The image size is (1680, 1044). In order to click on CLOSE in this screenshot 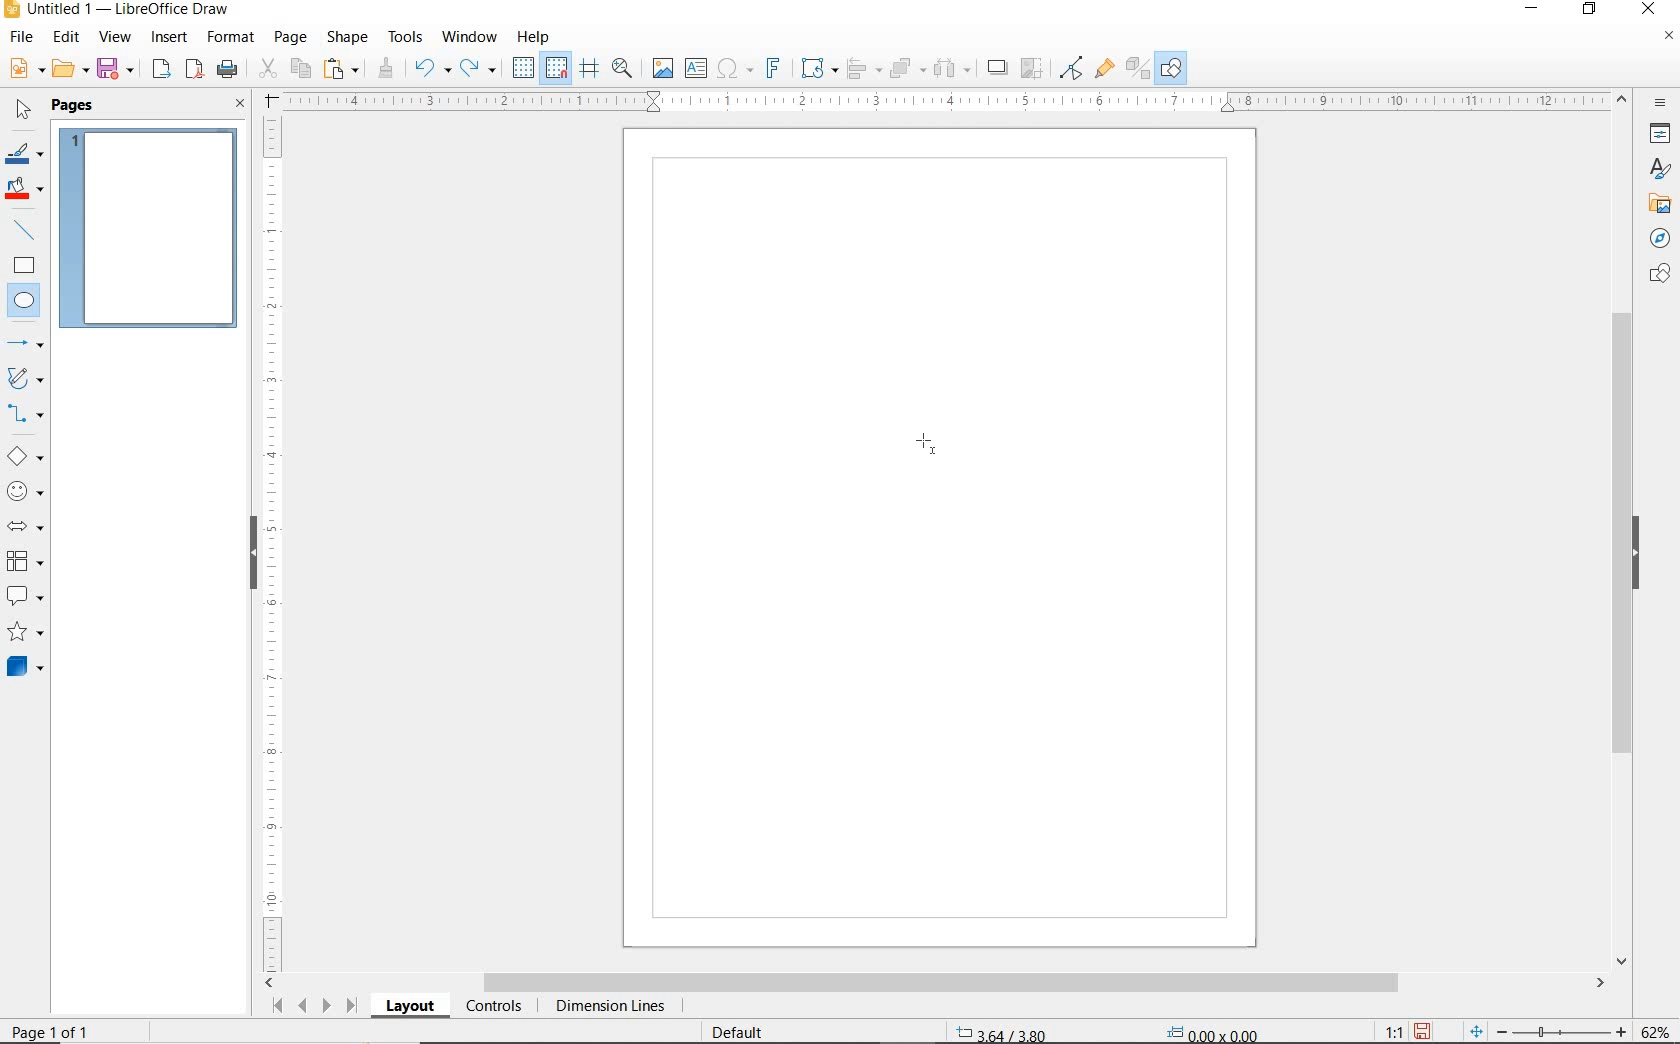, I will do `click(1647, 7)`.